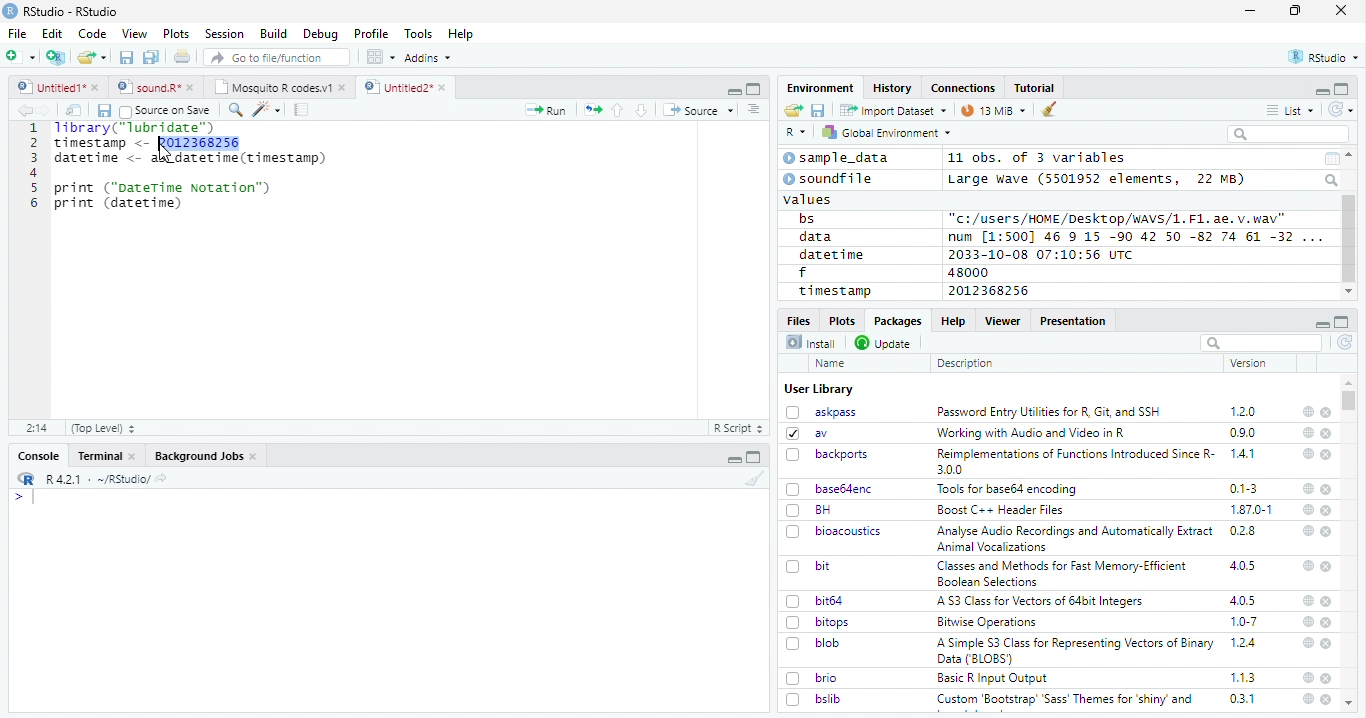 The image size is (1366, 718). What do you see at coordinates (1036, 88) in the screenshot?
I see `Tutorial` at bounding box center [1036, 88].